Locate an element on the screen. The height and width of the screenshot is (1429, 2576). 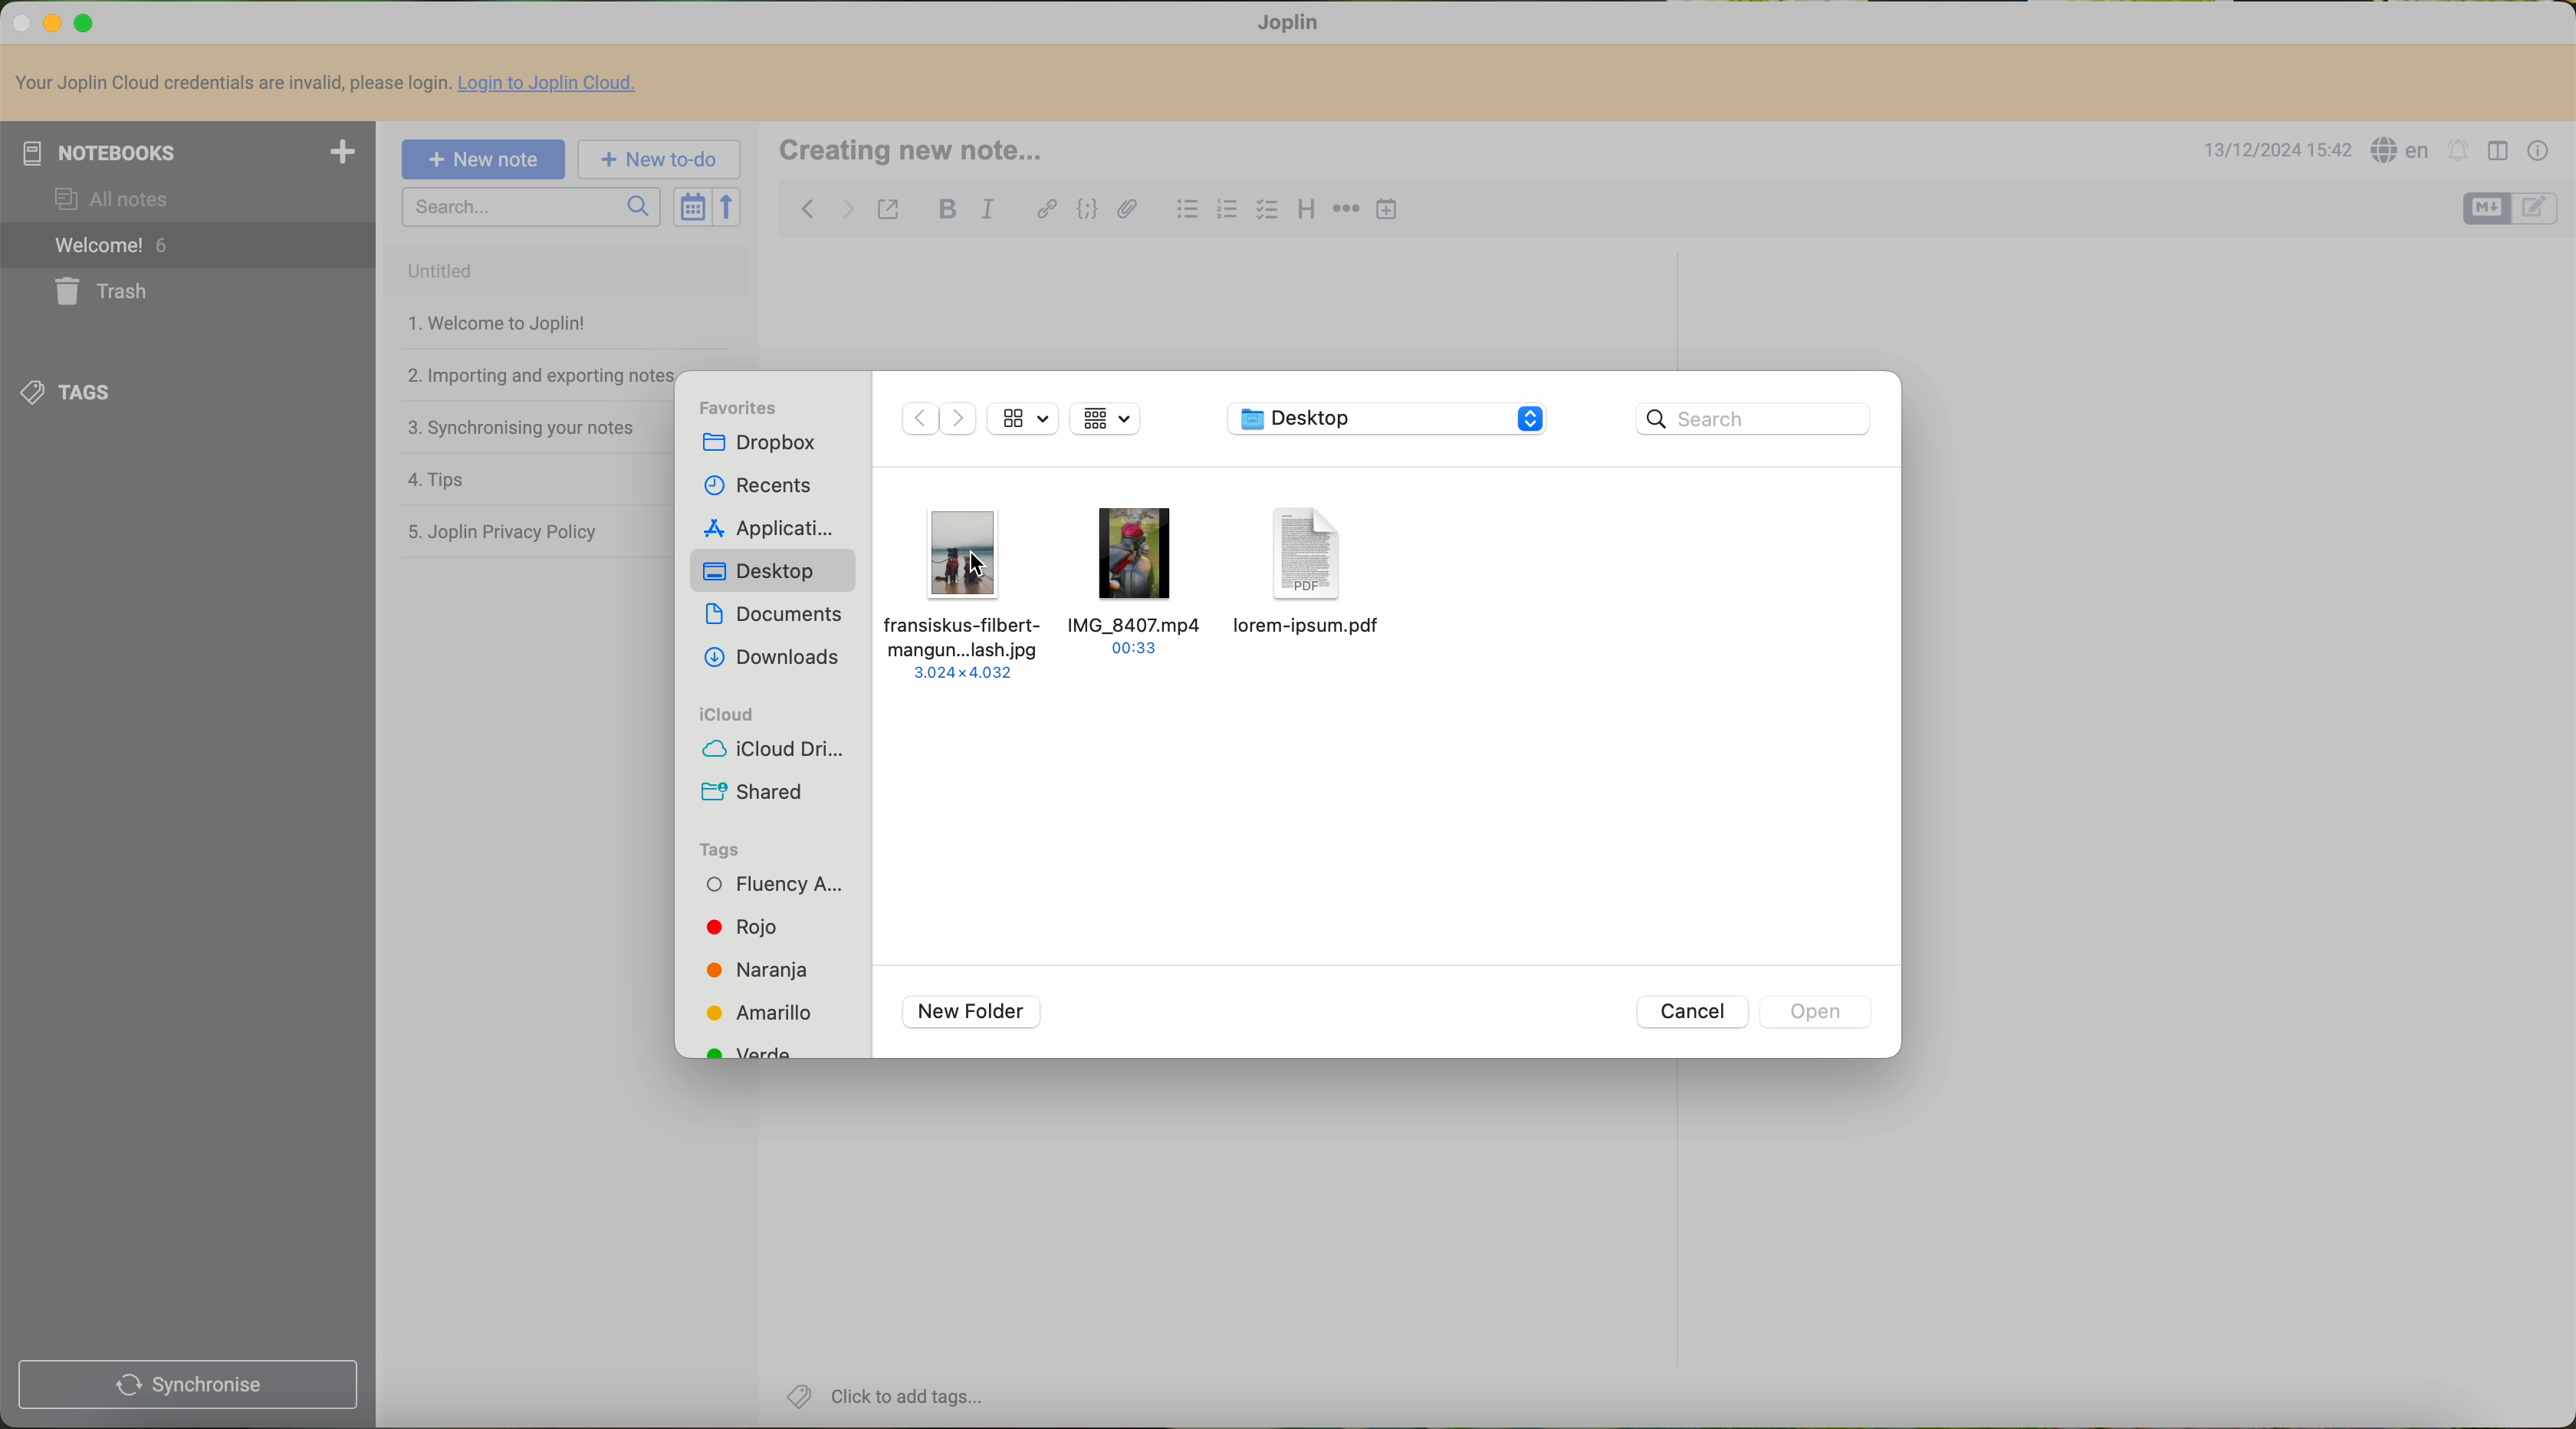
toggle sort order field is located at coordinates (690, 207).